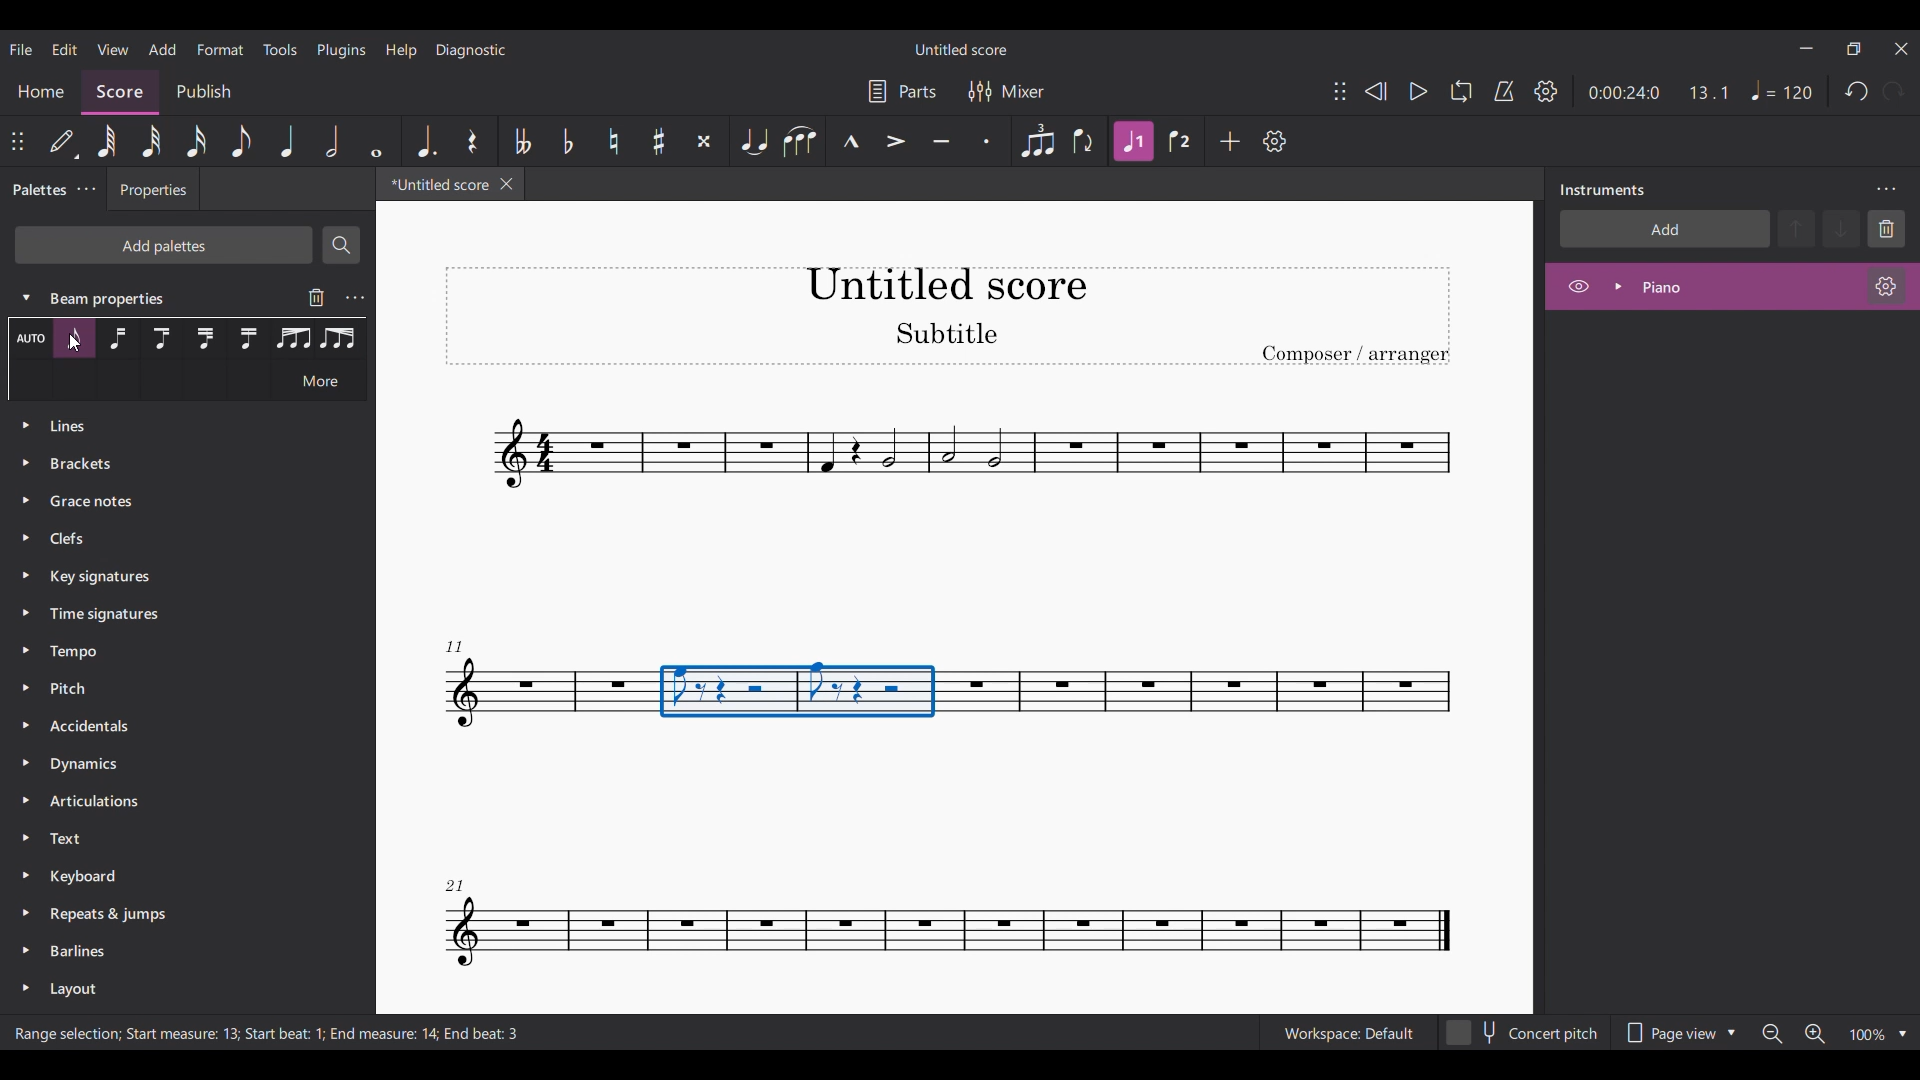 This screenshot has width=1920, height=1080. I want to click on Current score, so click(953, 491).